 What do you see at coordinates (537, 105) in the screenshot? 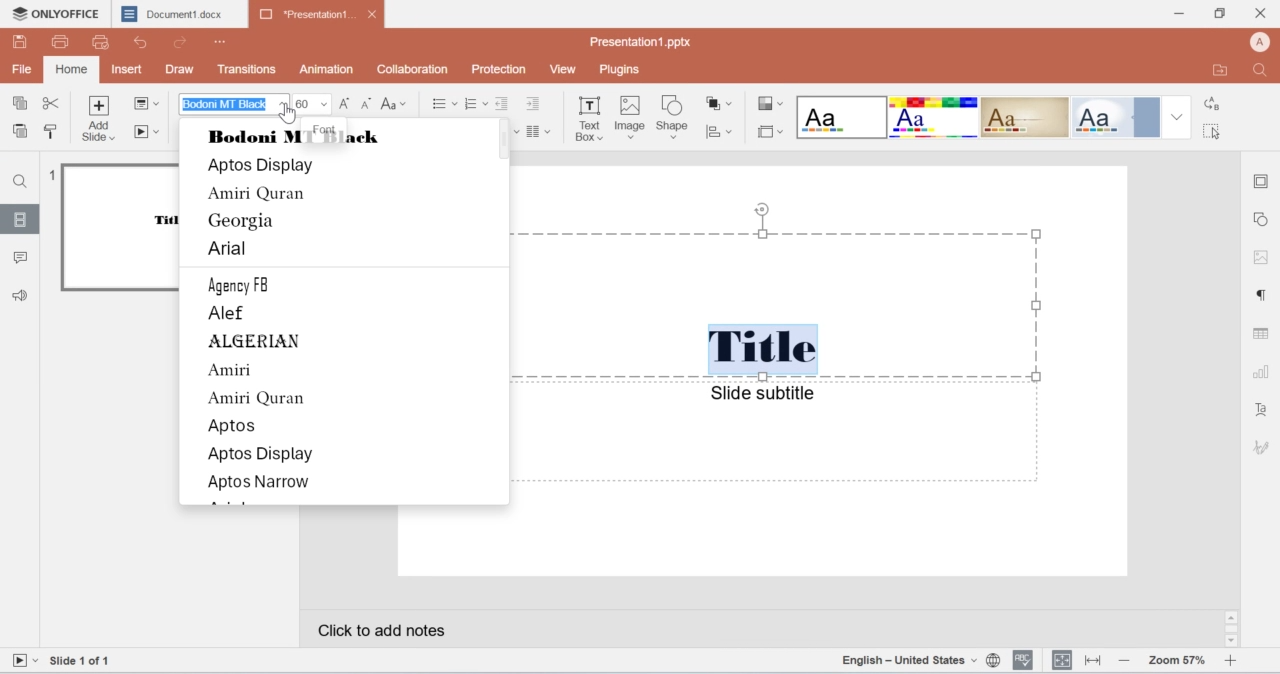
I see `indent` at bounding box center [537, 105].